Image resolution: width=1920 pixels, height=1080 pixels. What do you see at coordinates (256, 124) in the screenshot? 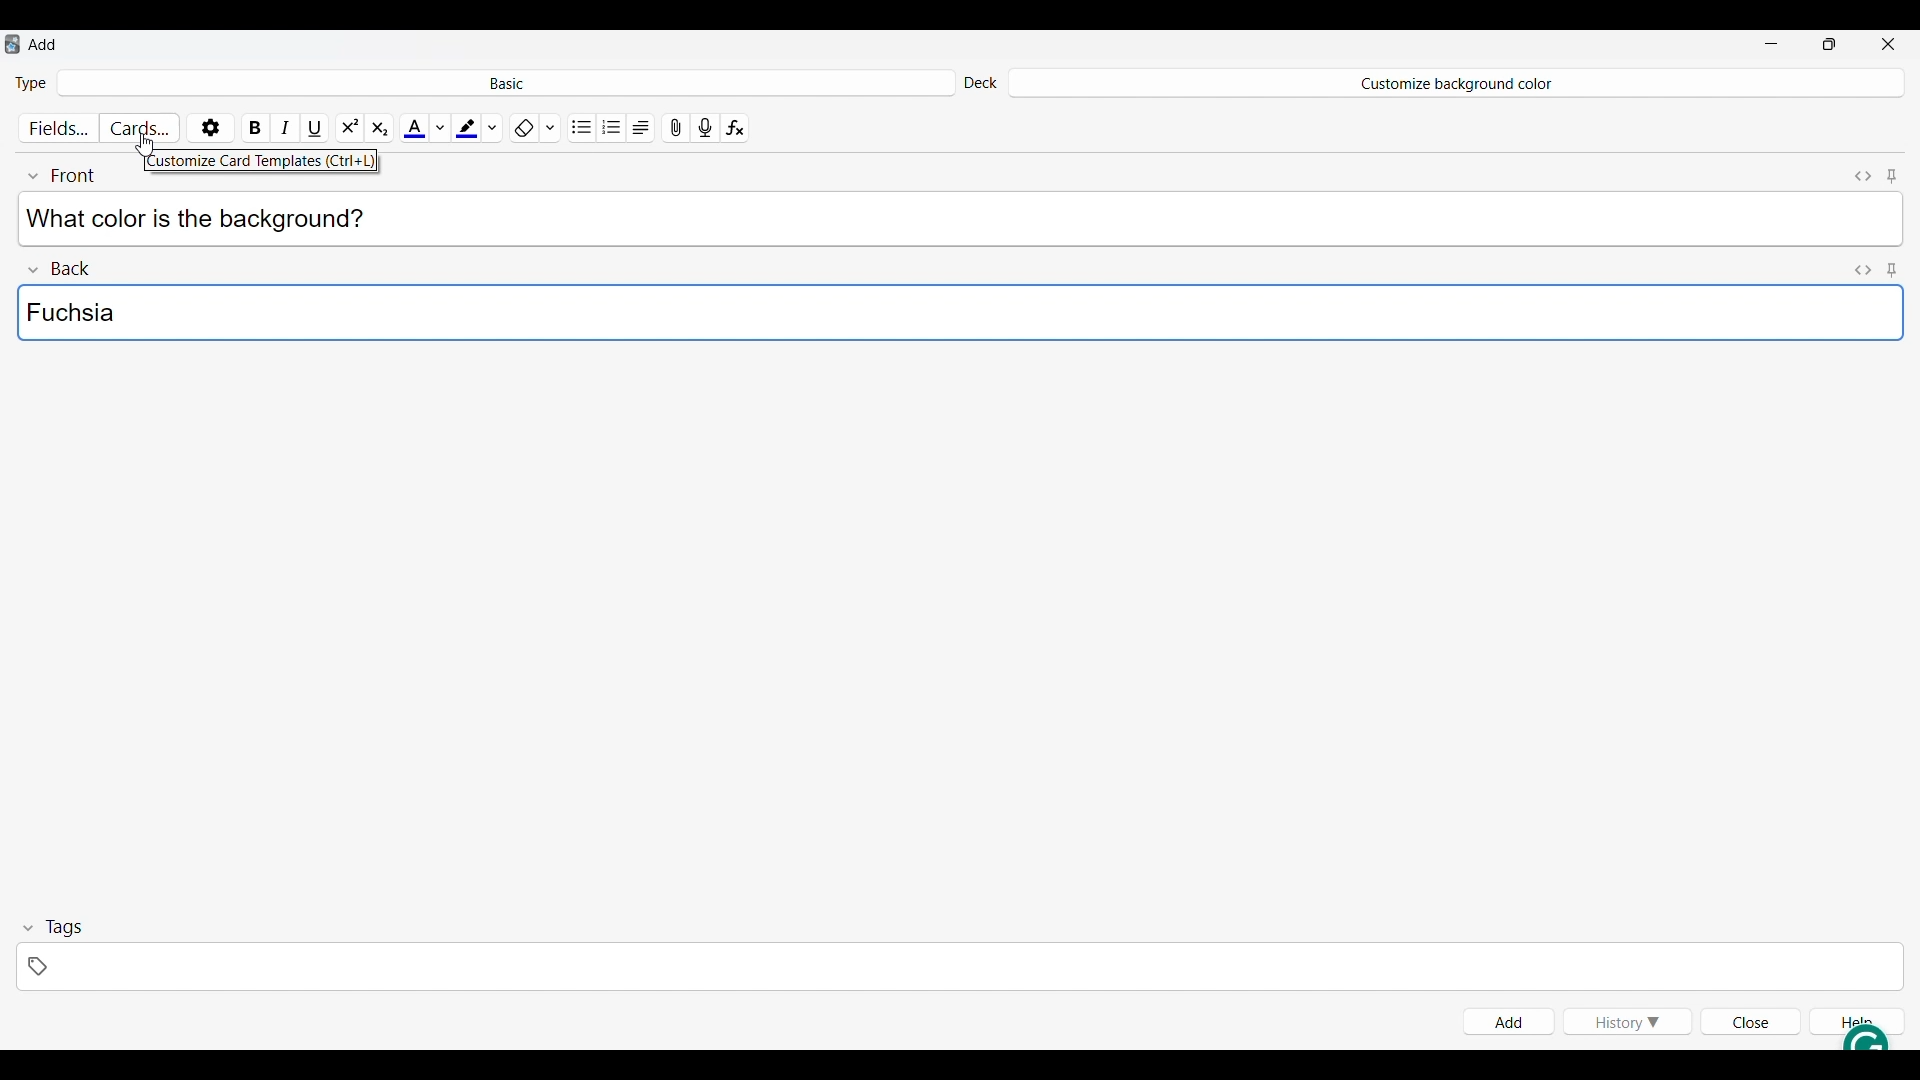
I see `Bold` at bounding box center [256, 124].